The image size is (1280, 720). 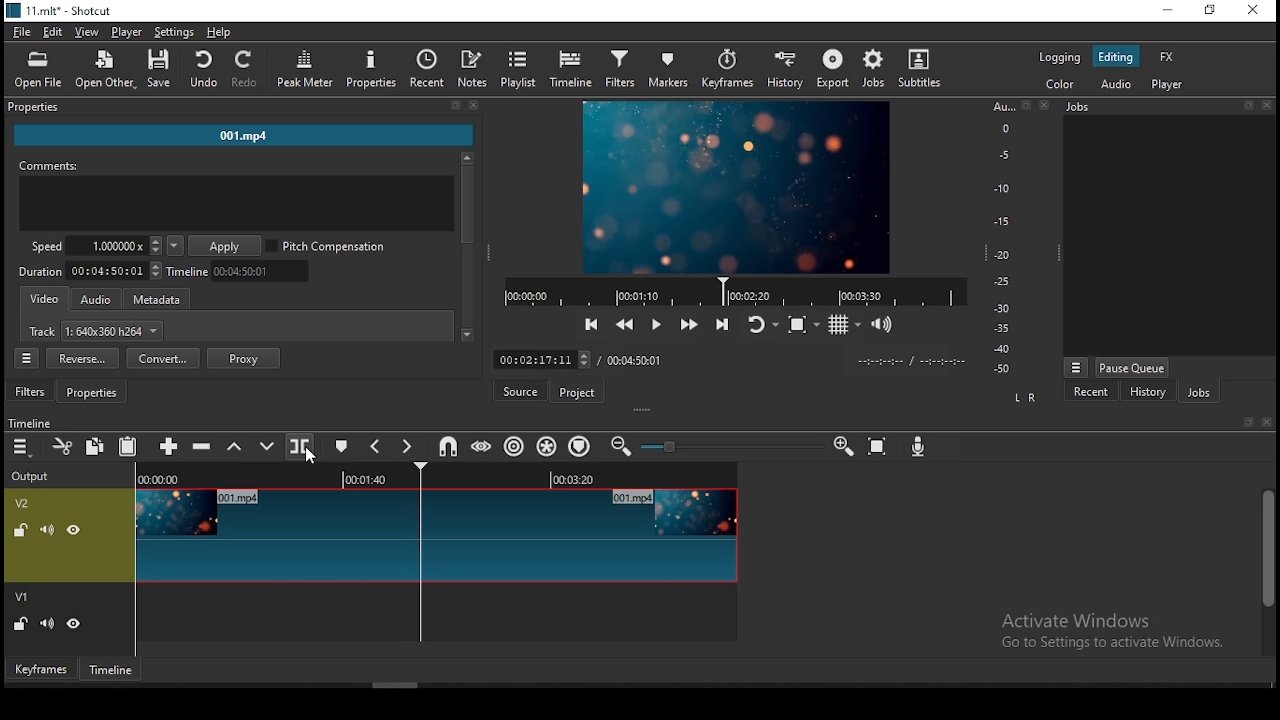 I want to click on pause queue, so click(x=1132, y=367).